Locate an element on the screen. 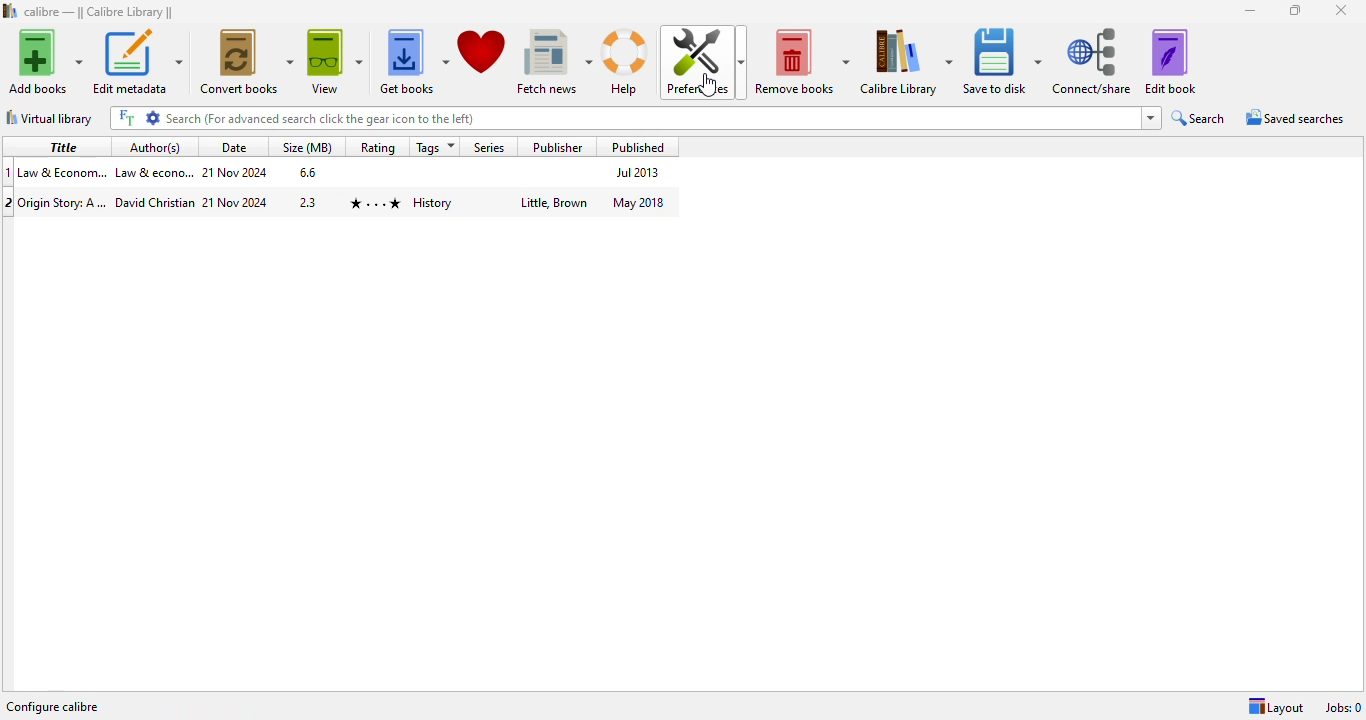 The height and width of the screenshot is (720, 1366). remove books is located at coordinates (803, 63).